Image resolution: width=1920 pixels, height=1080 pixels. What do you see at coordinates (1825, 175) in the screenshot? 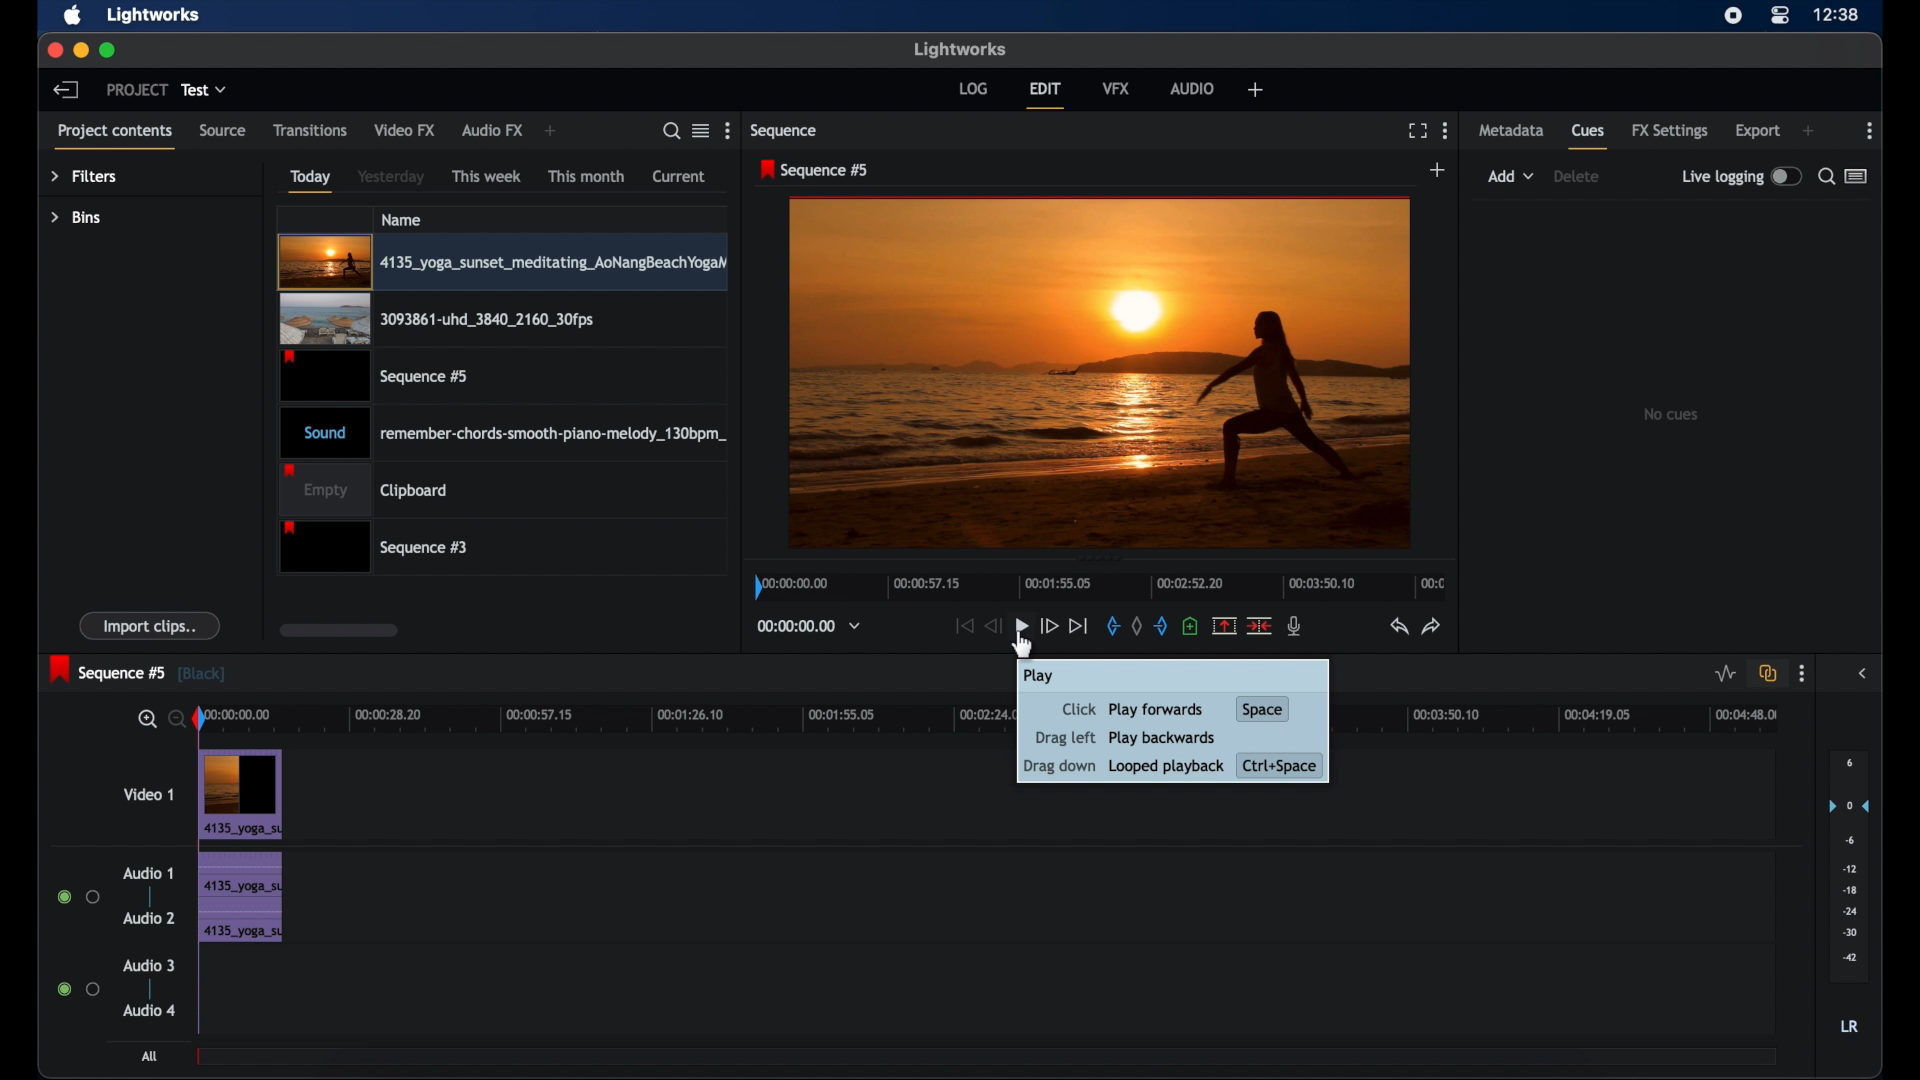
I see `search for cues` at bounding box center [1825, 175].